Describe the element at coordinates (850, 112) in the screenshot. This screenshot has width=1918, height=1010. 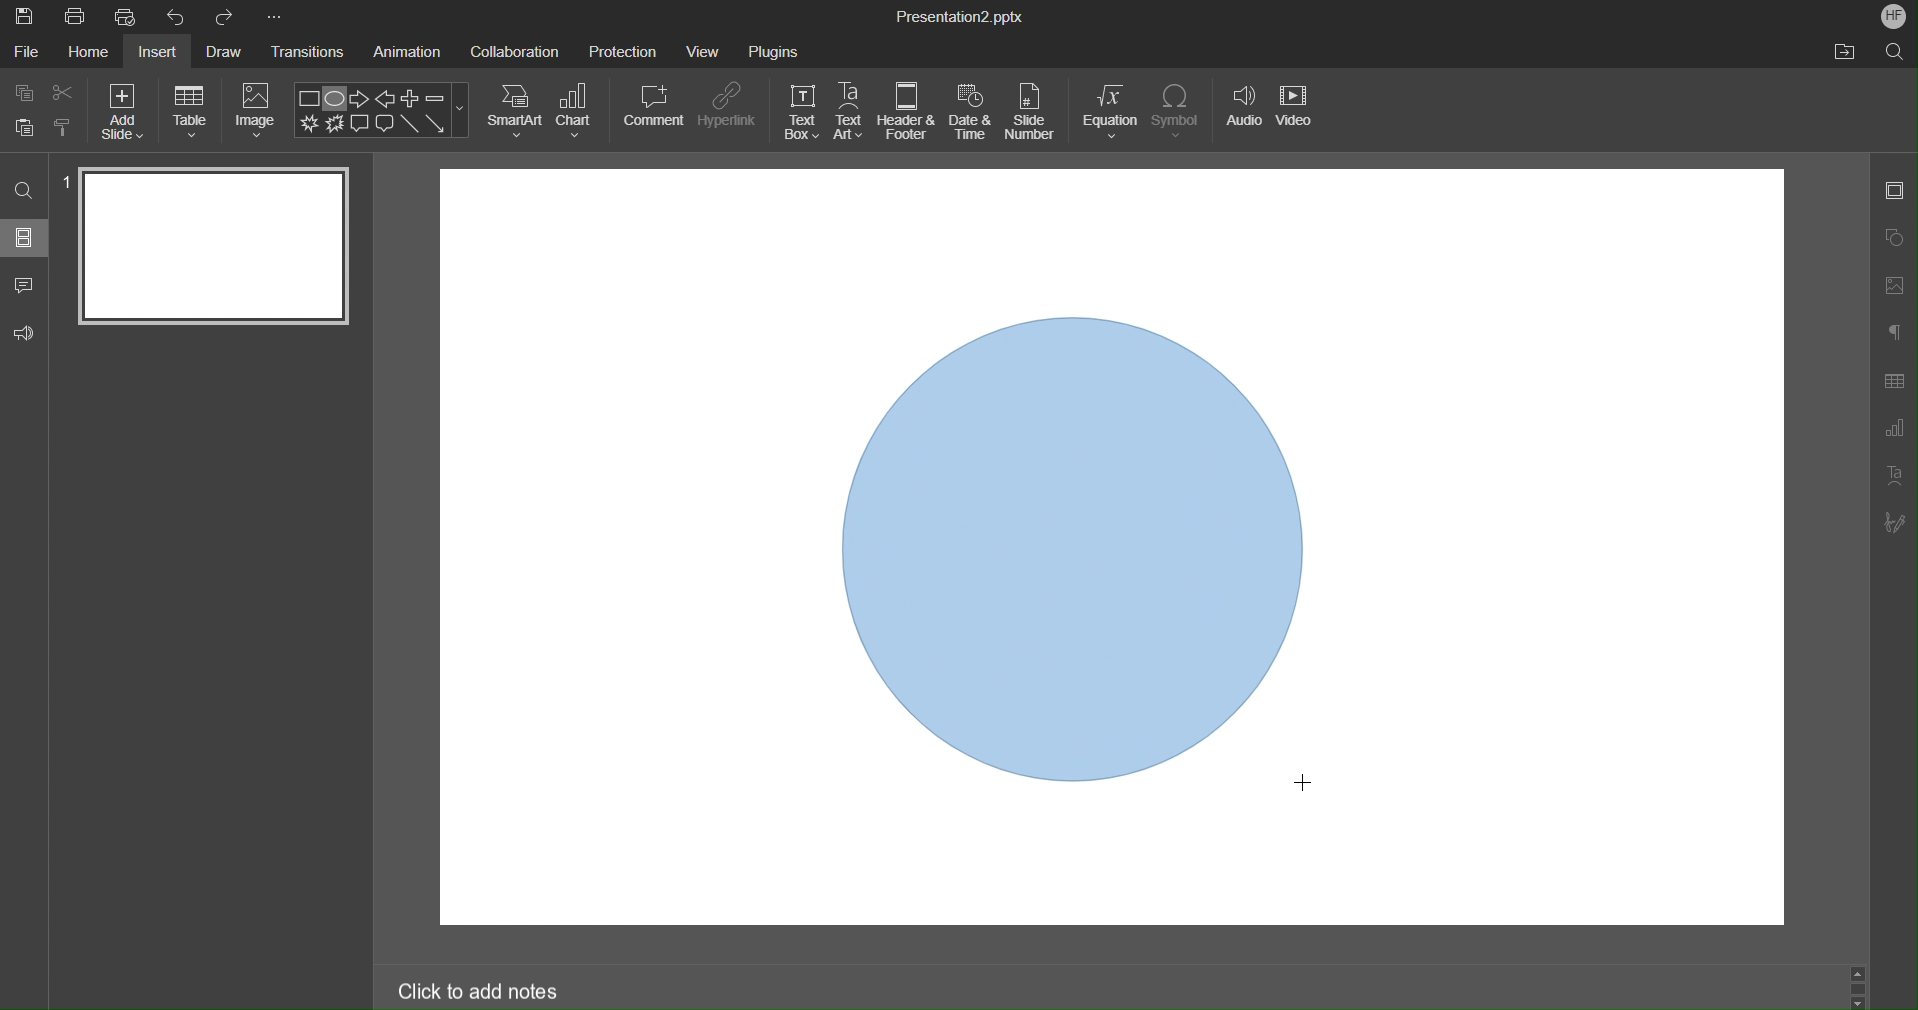
I see `Text Art` at that location.